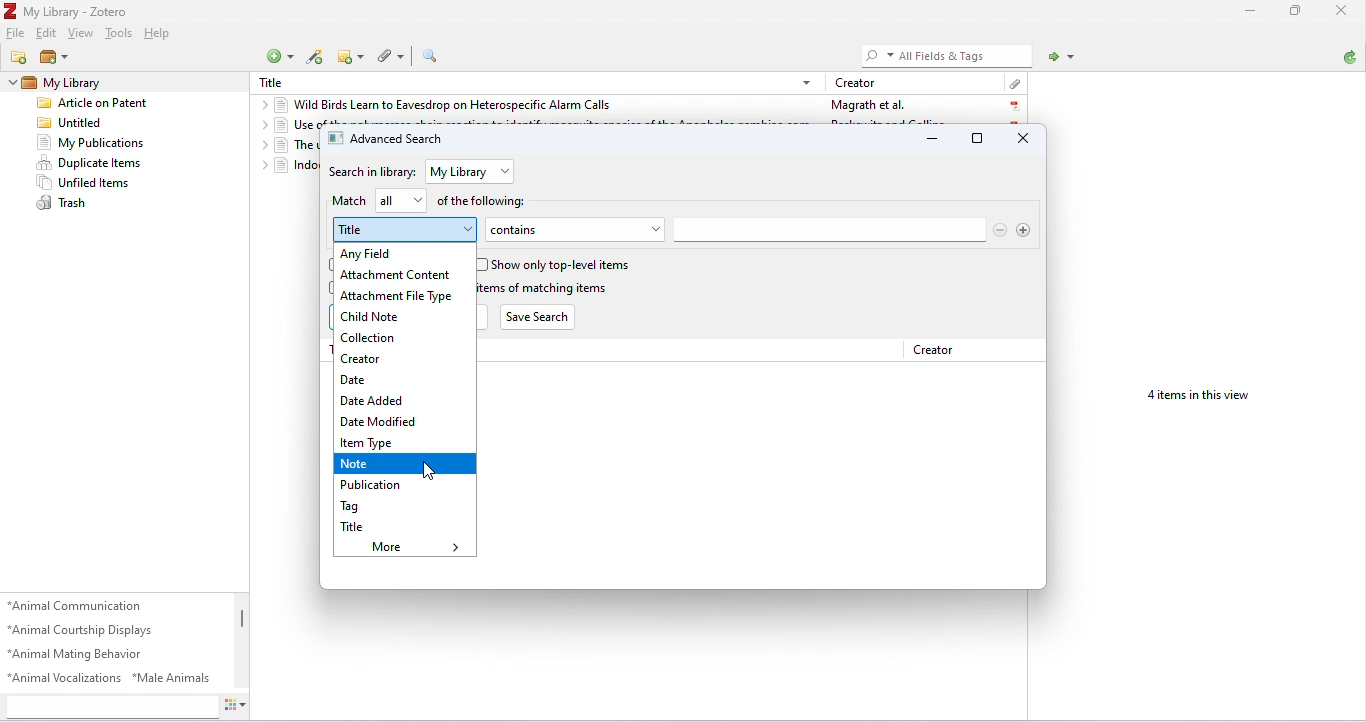 Image resolution: width=1366 pixels, height=722 pixels. I want to click on drop-down, so click(652, 229).